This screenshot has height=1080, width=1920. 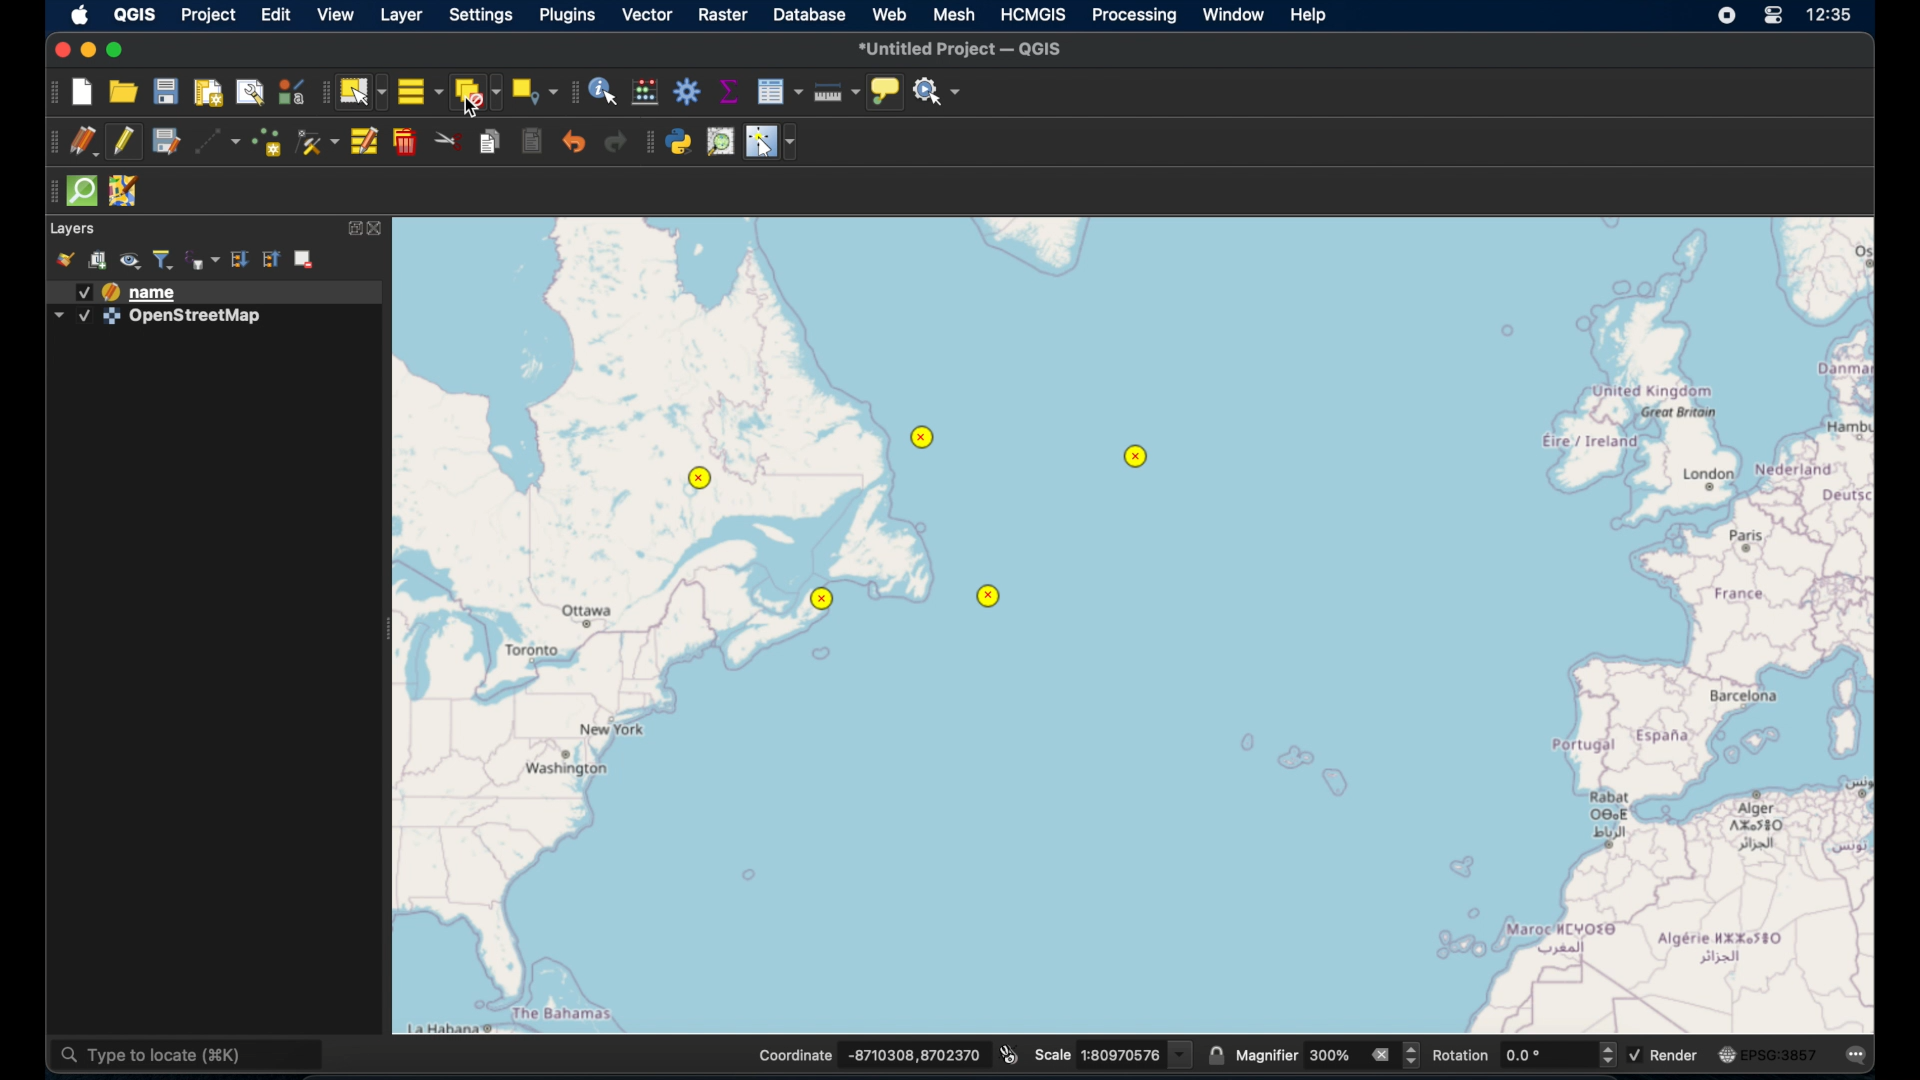 I want to click on jsom remote, so click(x=123, y=190).